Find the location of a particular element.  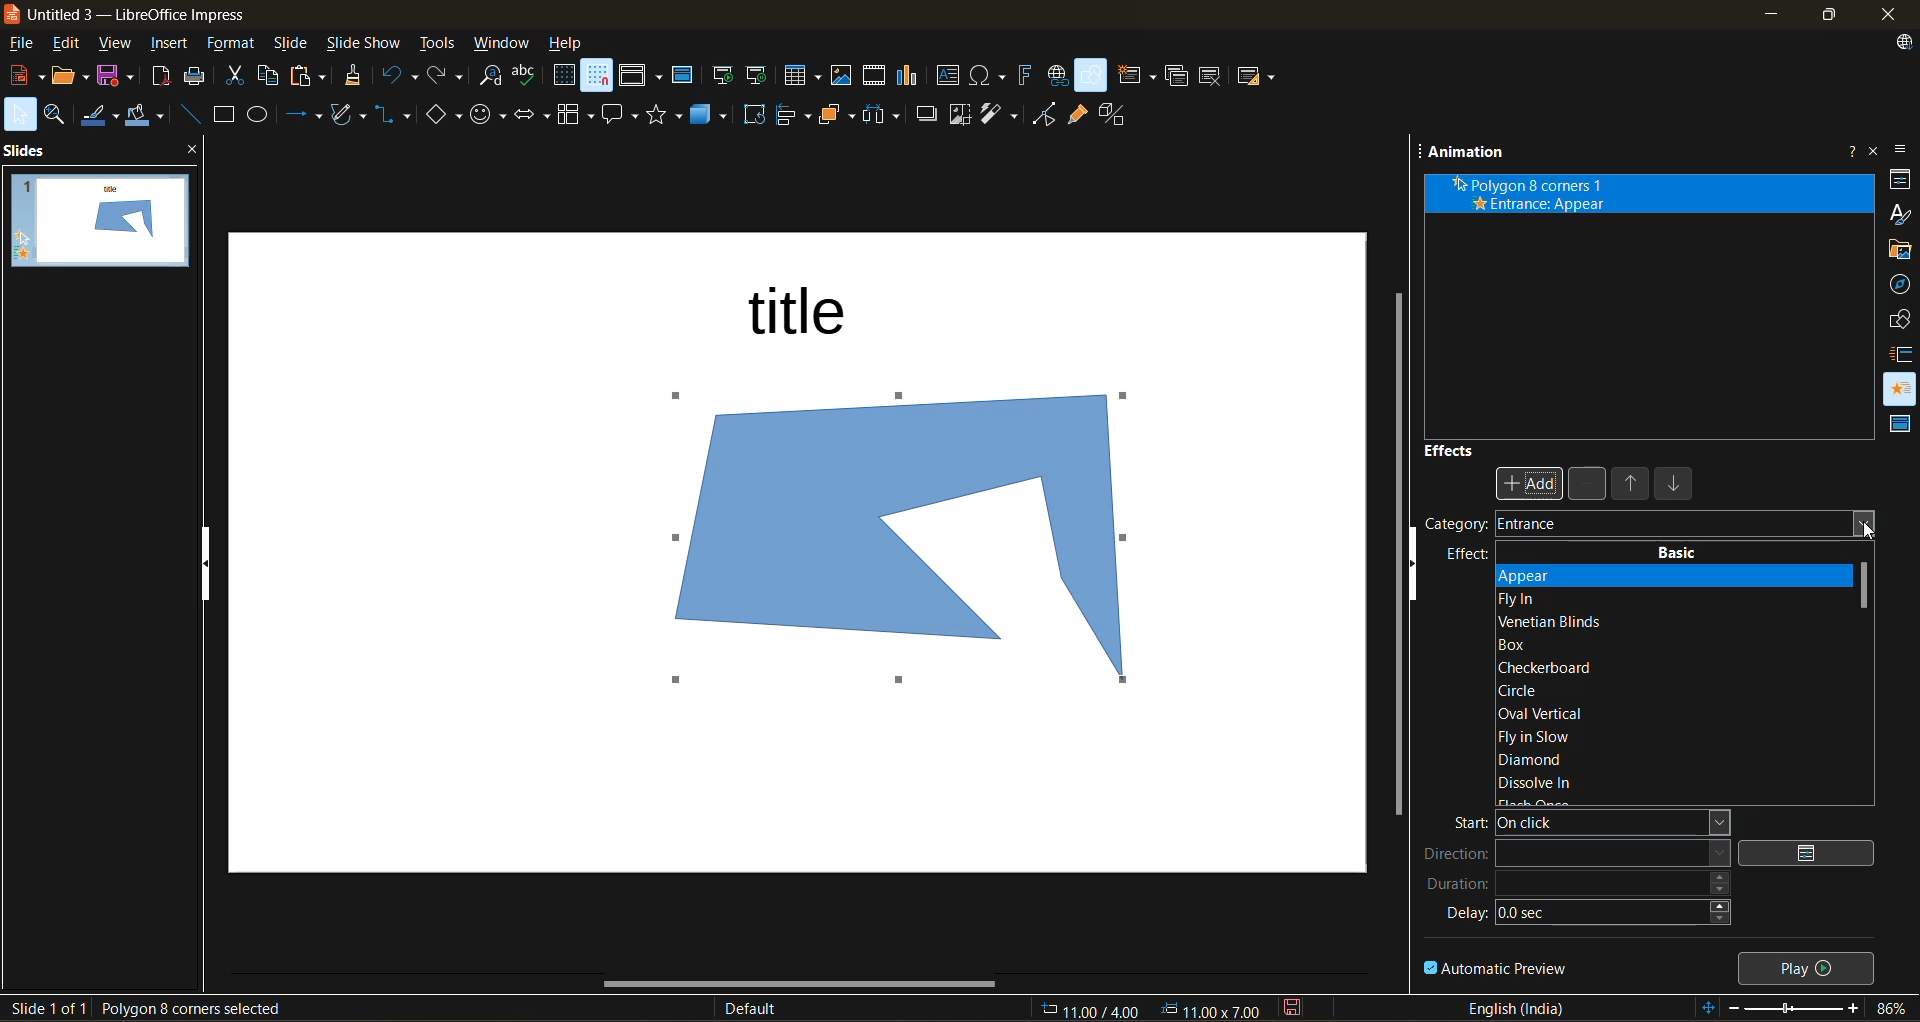

animation is located at coordinates (1895, 386).